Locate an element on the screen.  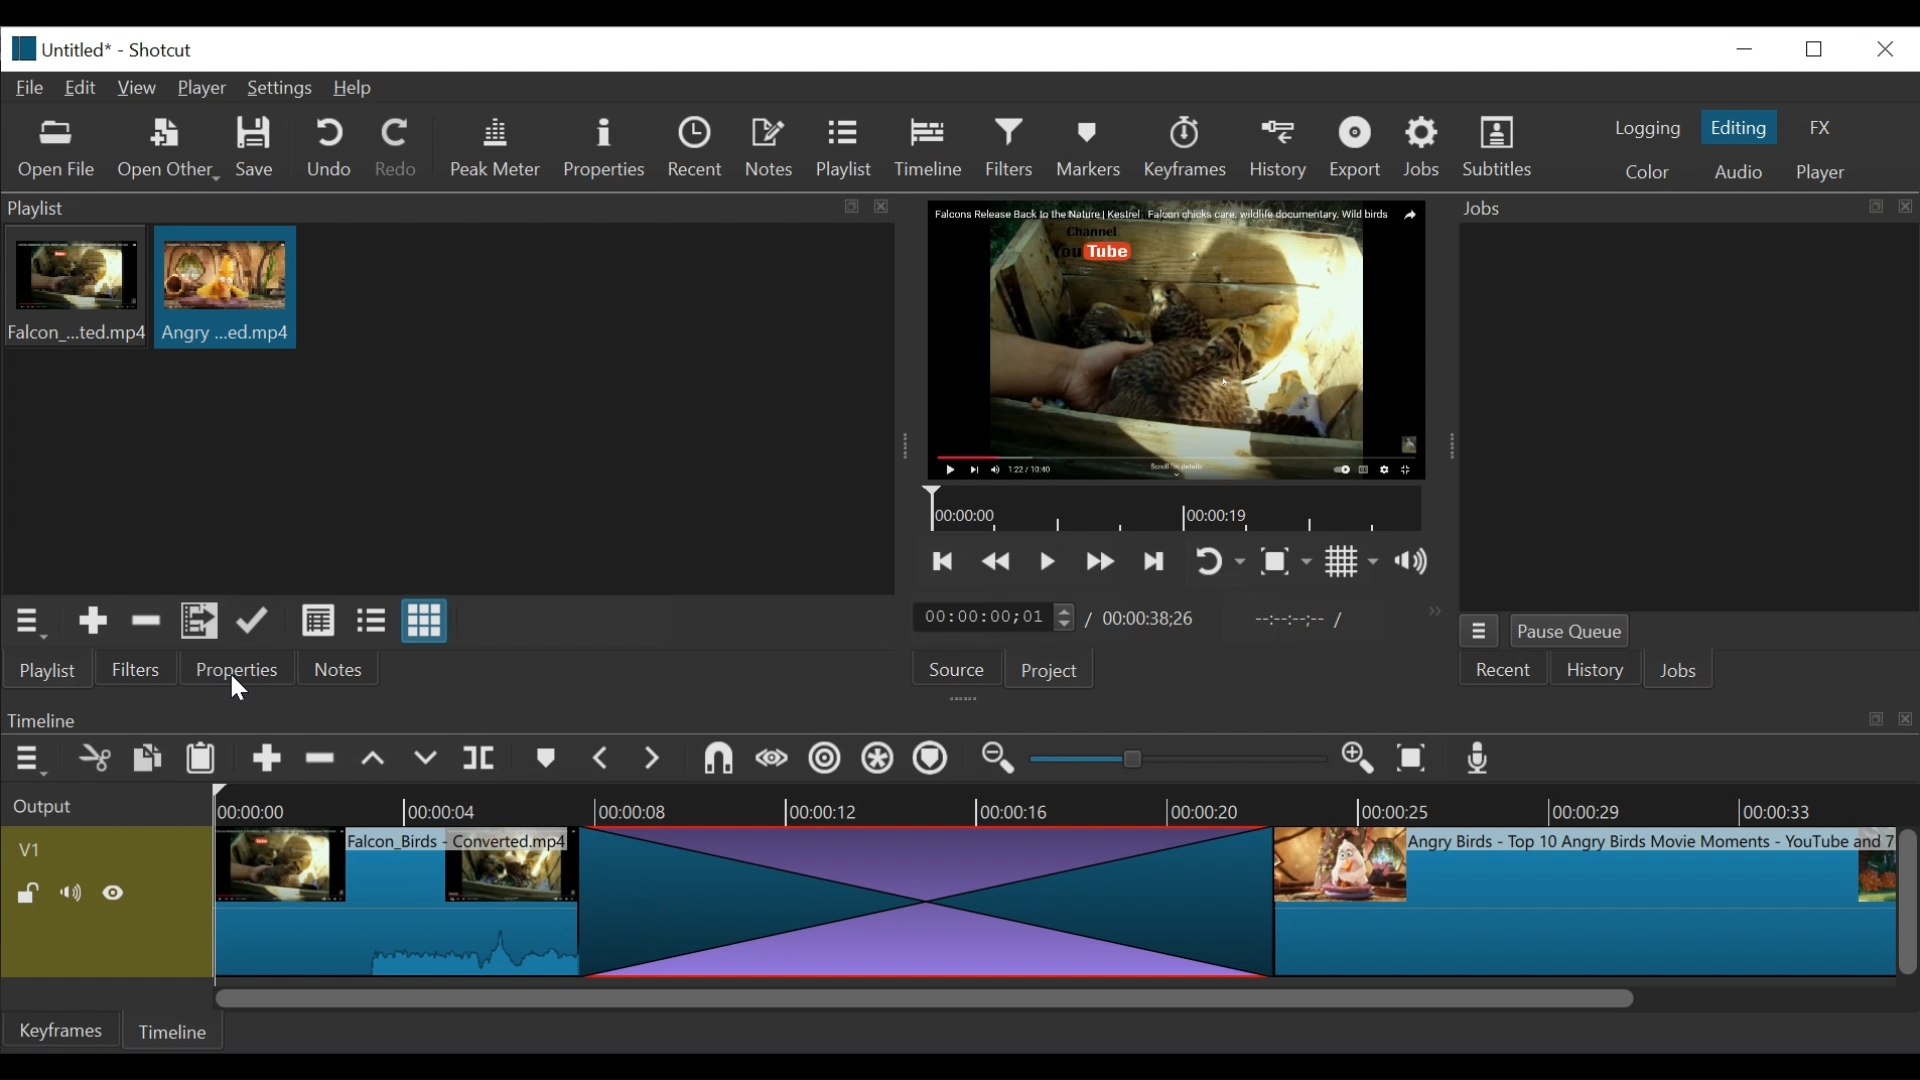
Player is located at coordinates (207, 90).